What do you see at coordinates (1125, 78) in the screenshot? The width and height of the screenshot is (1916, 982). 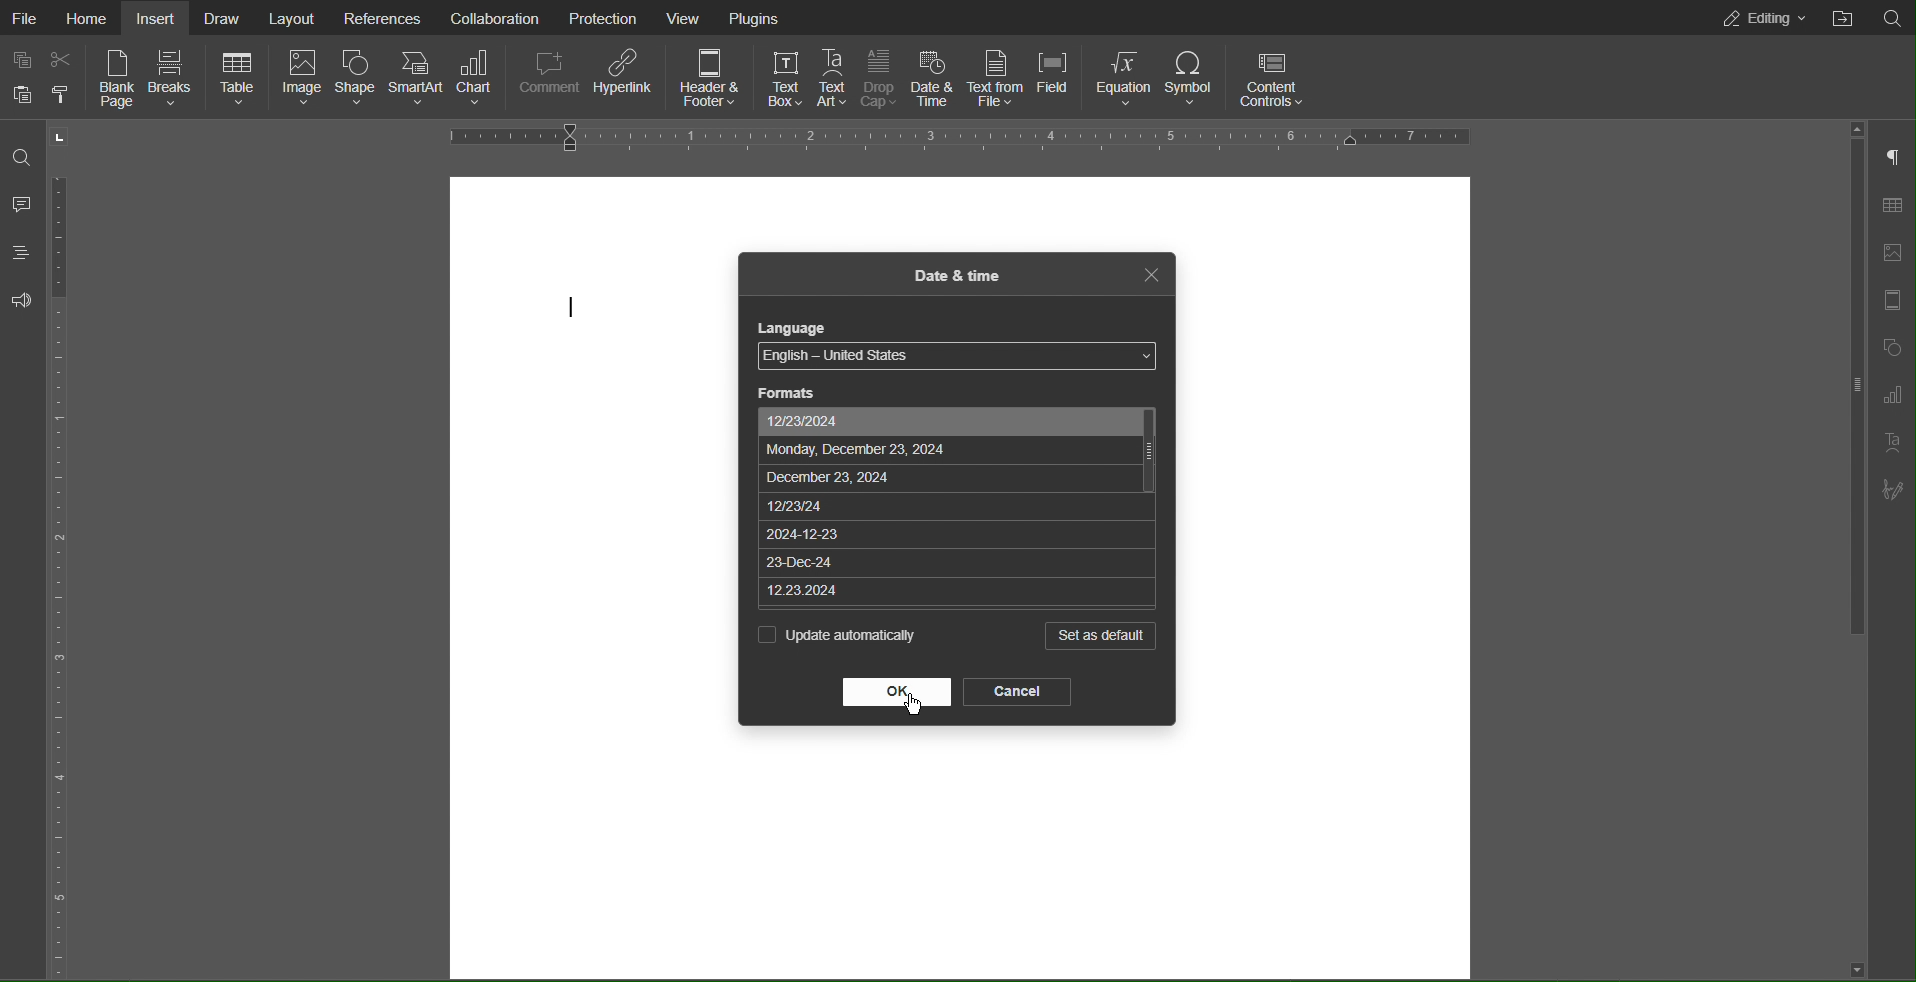 I see `Equation` at bounding box center [1125, 78].